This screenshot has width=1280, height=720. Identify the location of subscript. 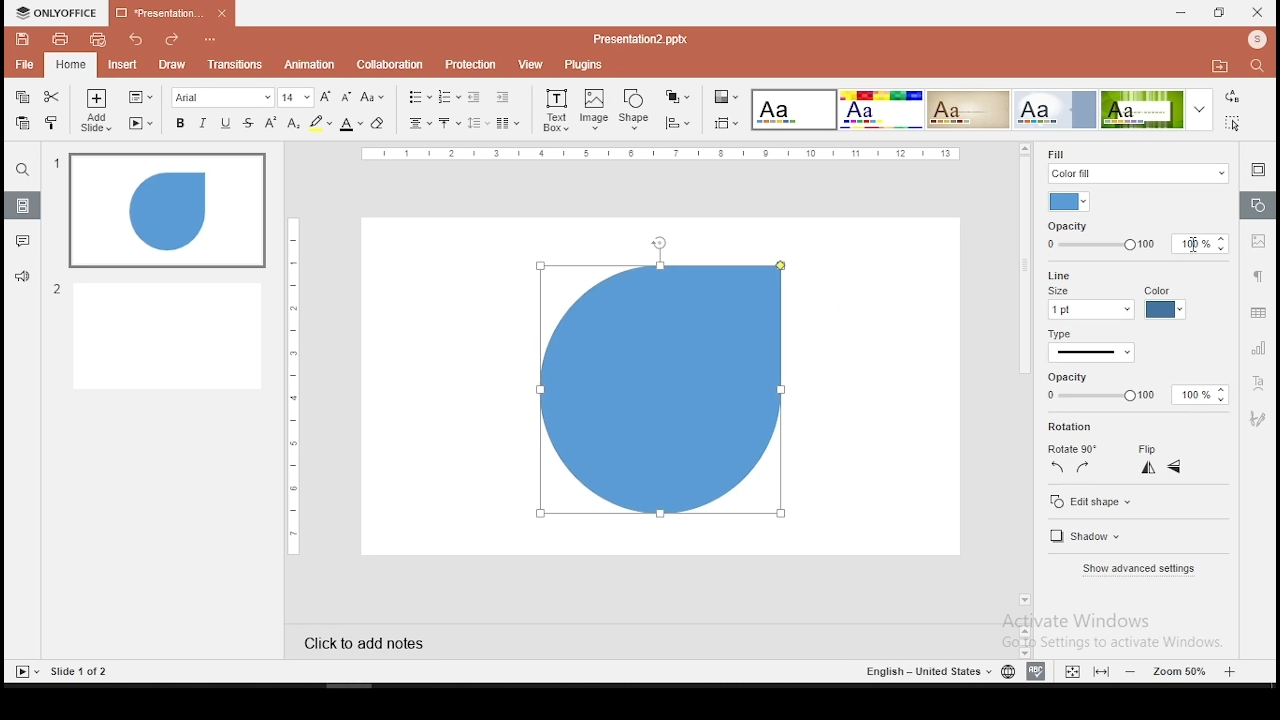
(294, 123).